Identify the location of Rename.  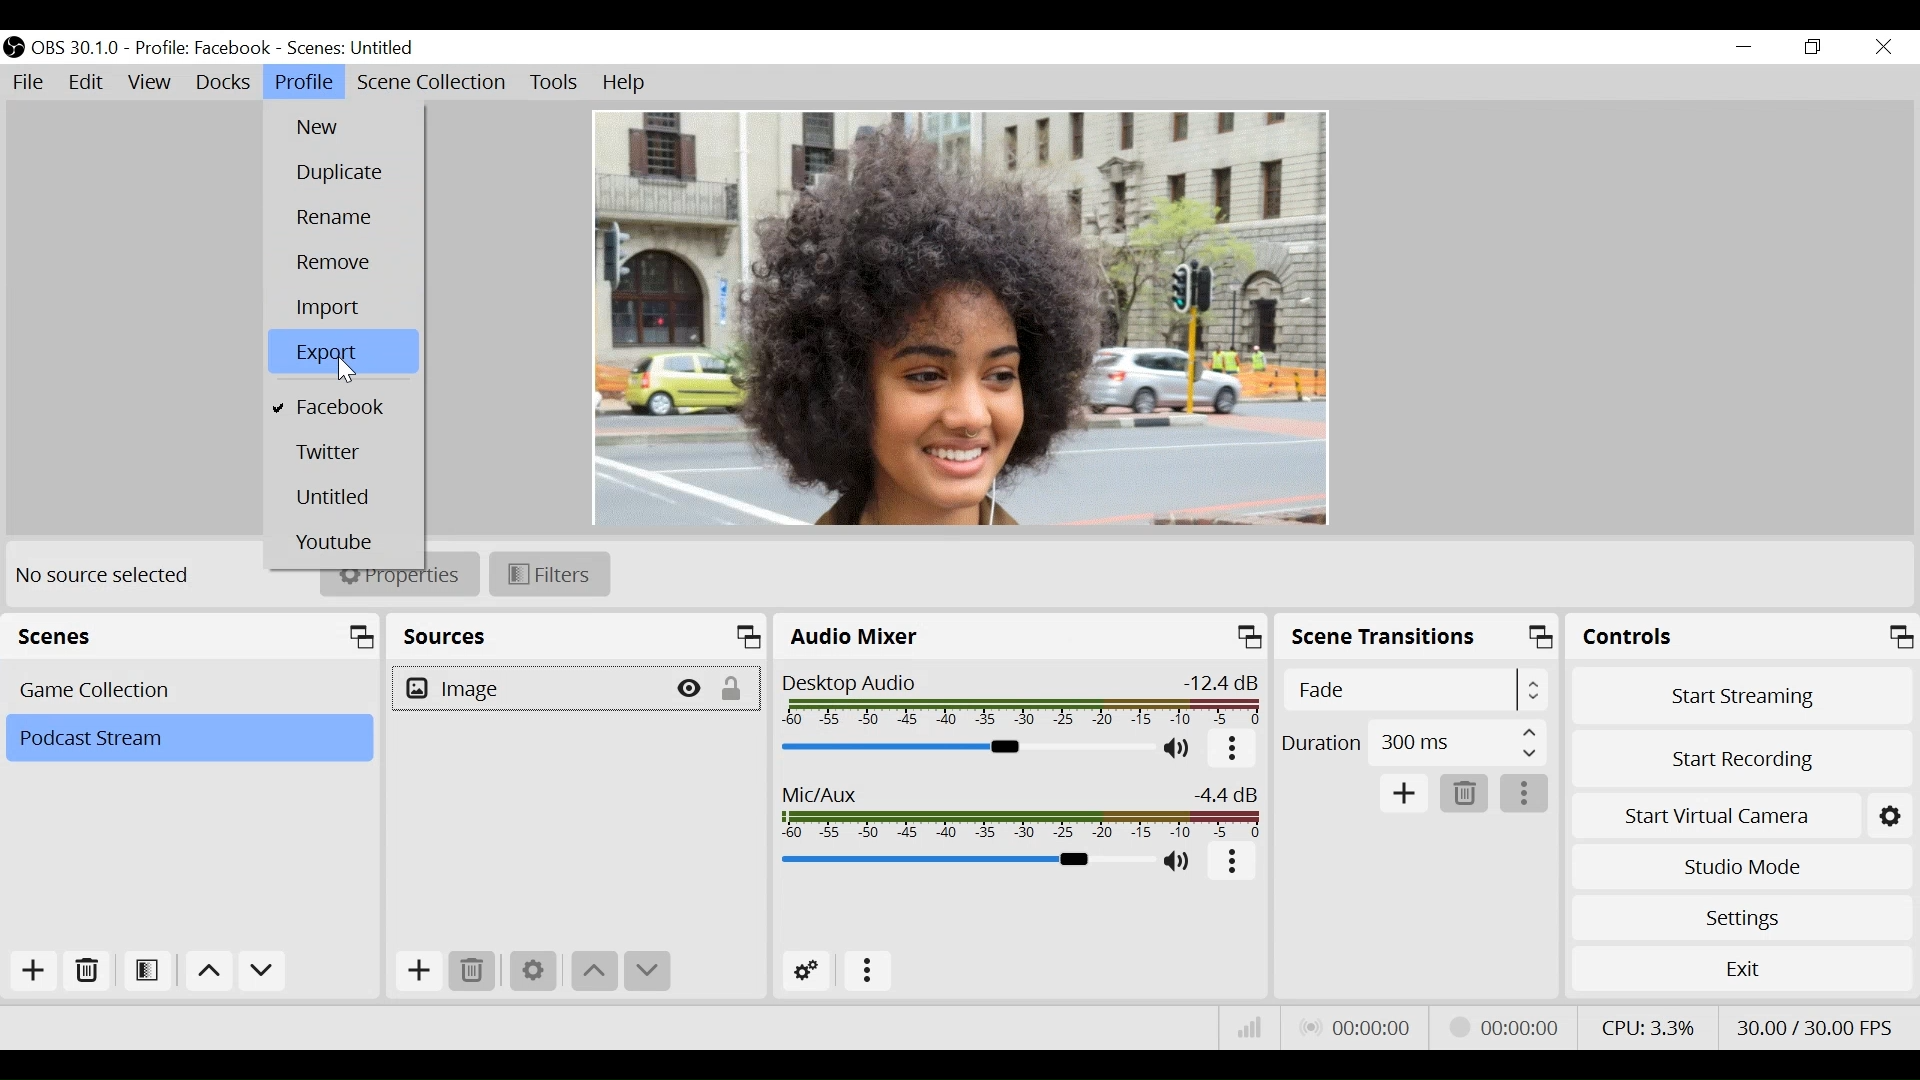
(338, 215).